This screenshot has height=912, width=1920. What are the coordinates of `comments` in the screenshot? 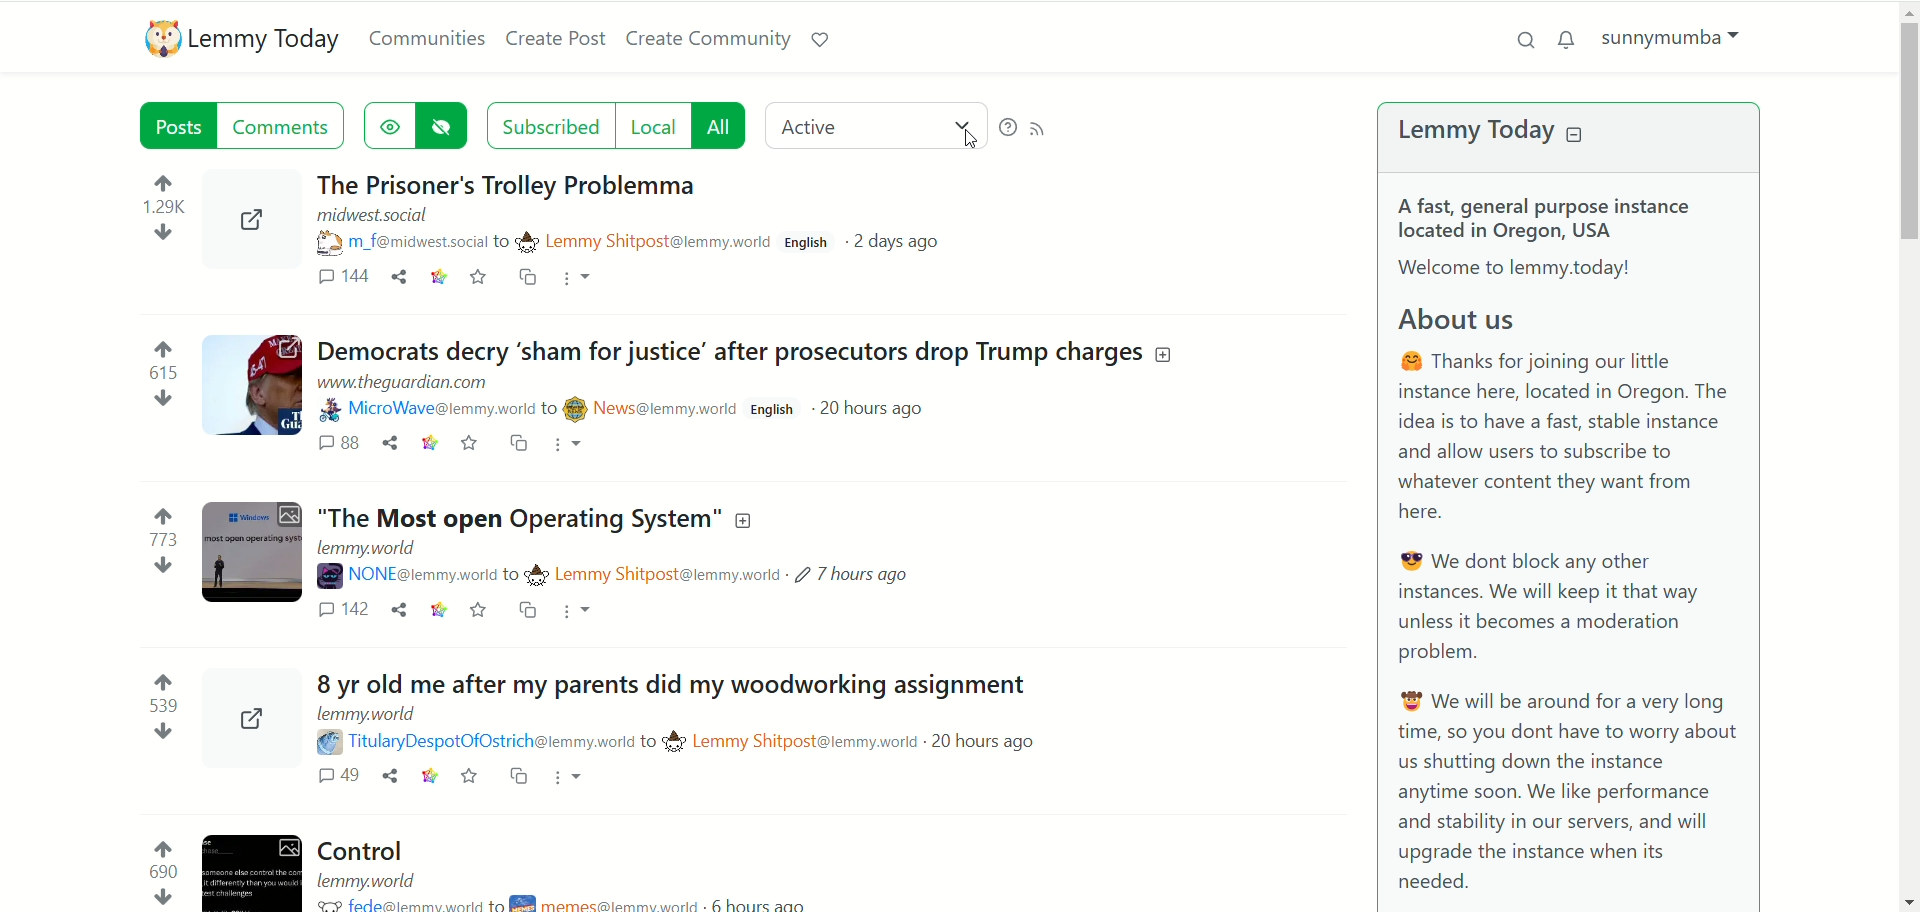 It's located at (341, 279).